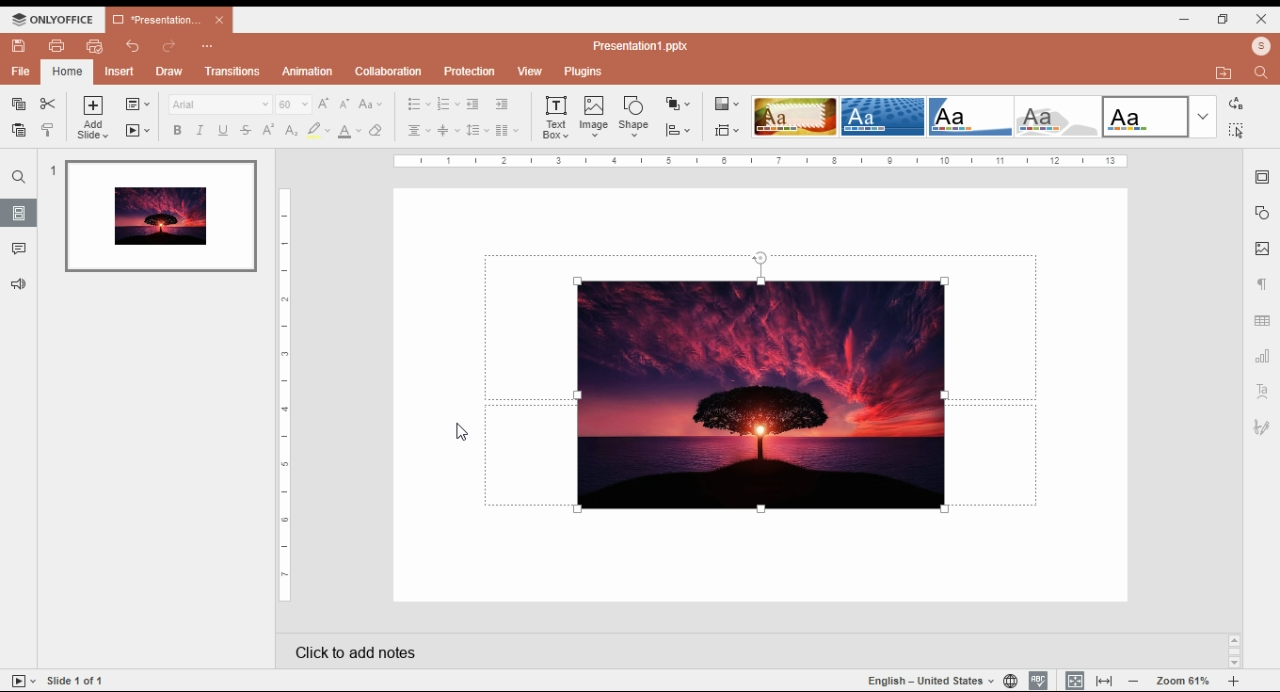 Image resolution: width=1280 pixels, height=692 pixels. What do you see at coordinates (20, 46) in the screenshot?
I see `save` at bounding box center [20, 46].